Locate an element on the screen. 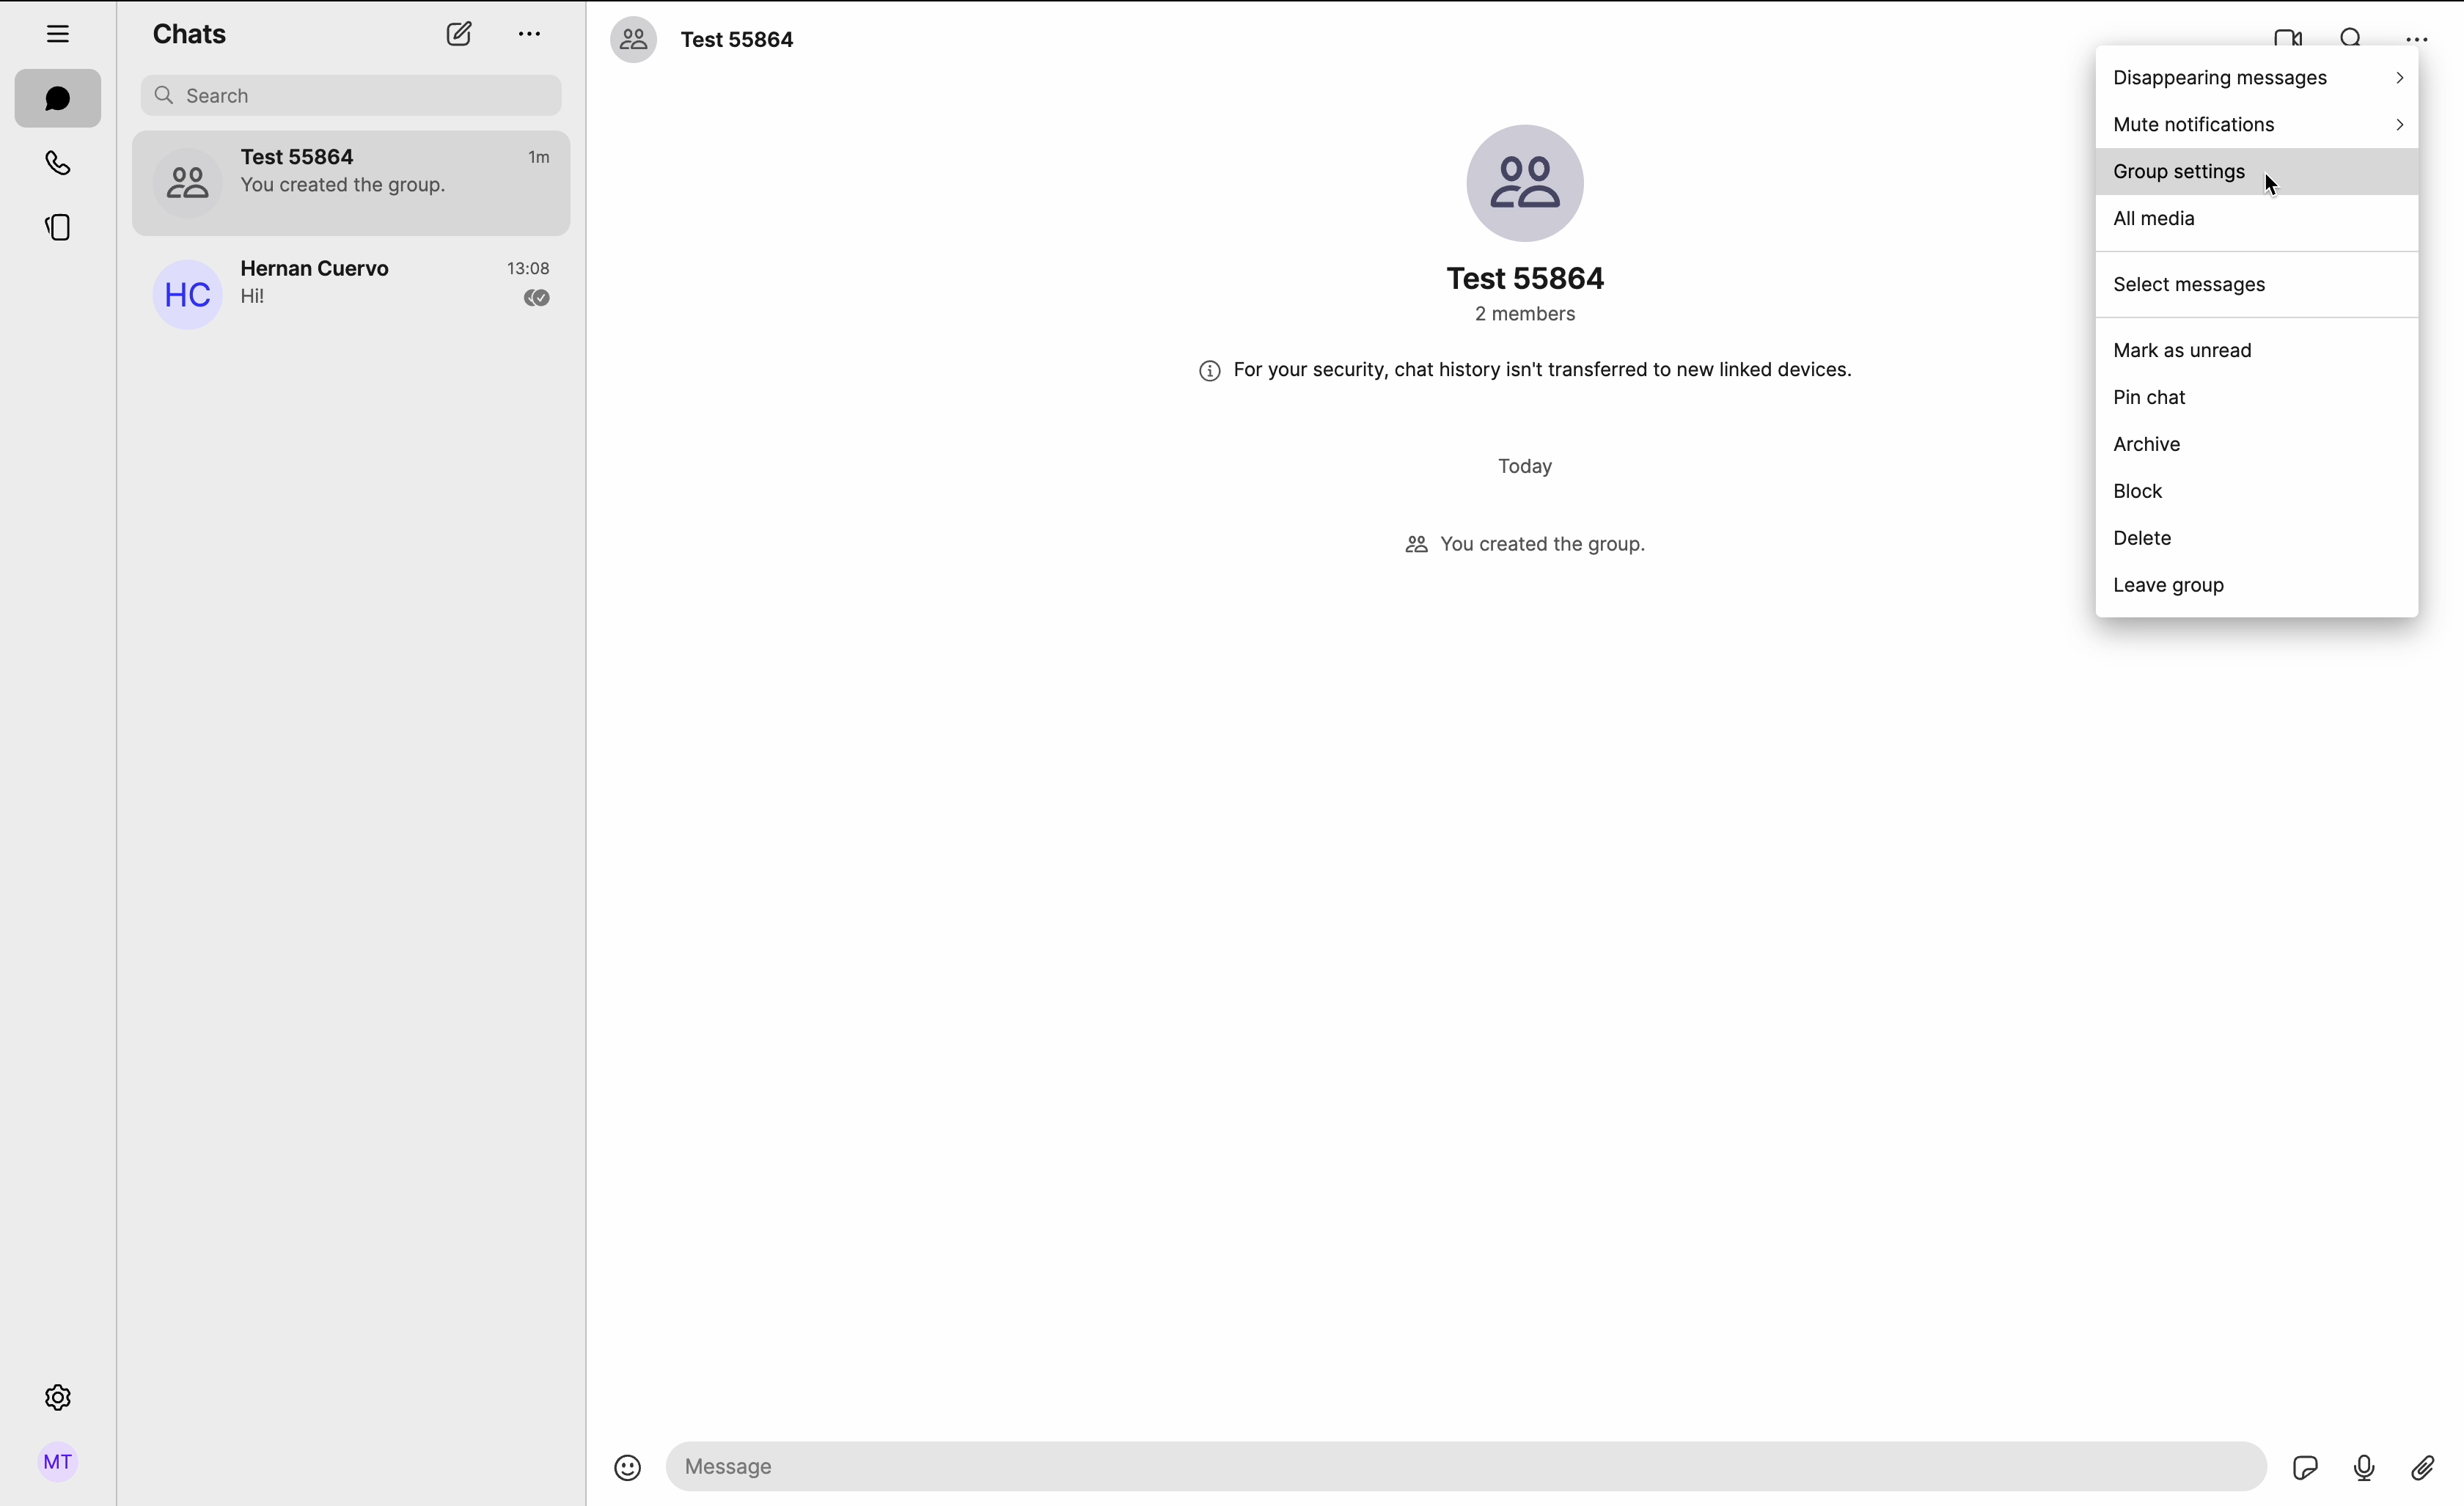 This screenshot has height=1506, width=2464. today is located at coordinates (1531, 468).